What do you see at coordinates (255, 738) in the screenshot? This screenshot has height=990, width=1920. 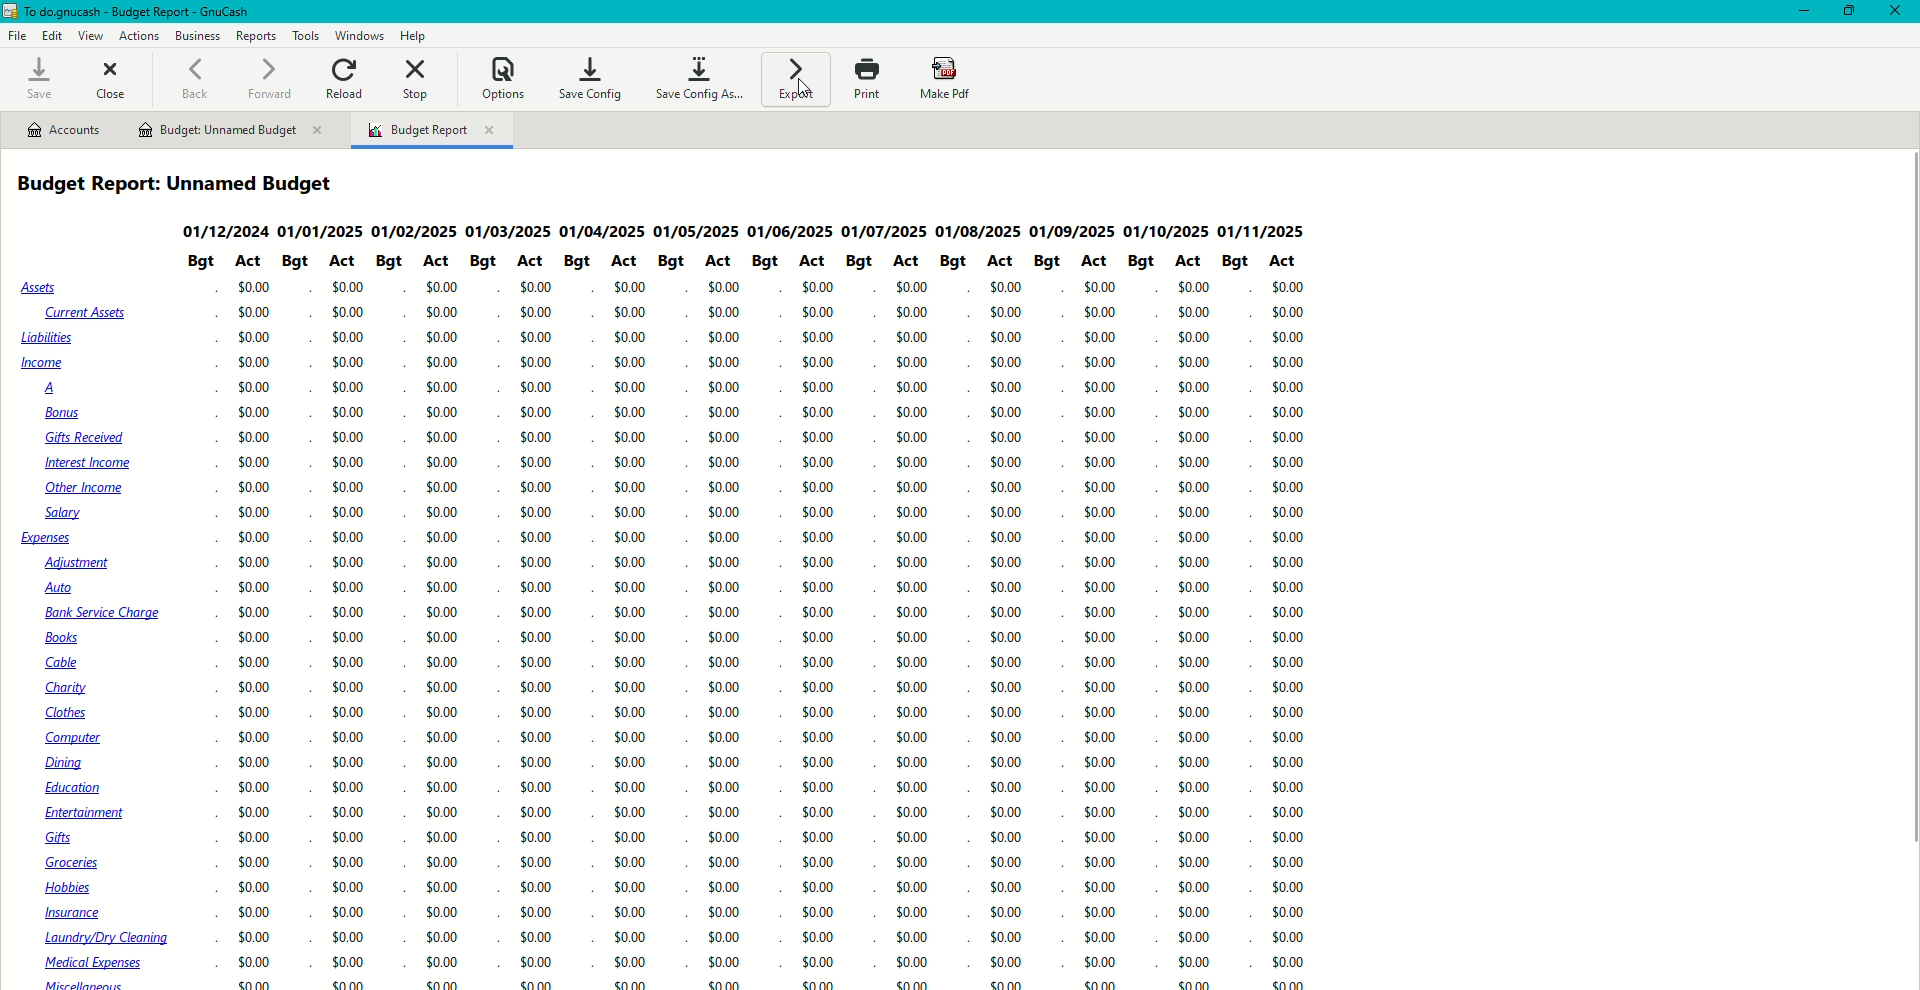 I see `$0.00` at bounding box center [255, 738].